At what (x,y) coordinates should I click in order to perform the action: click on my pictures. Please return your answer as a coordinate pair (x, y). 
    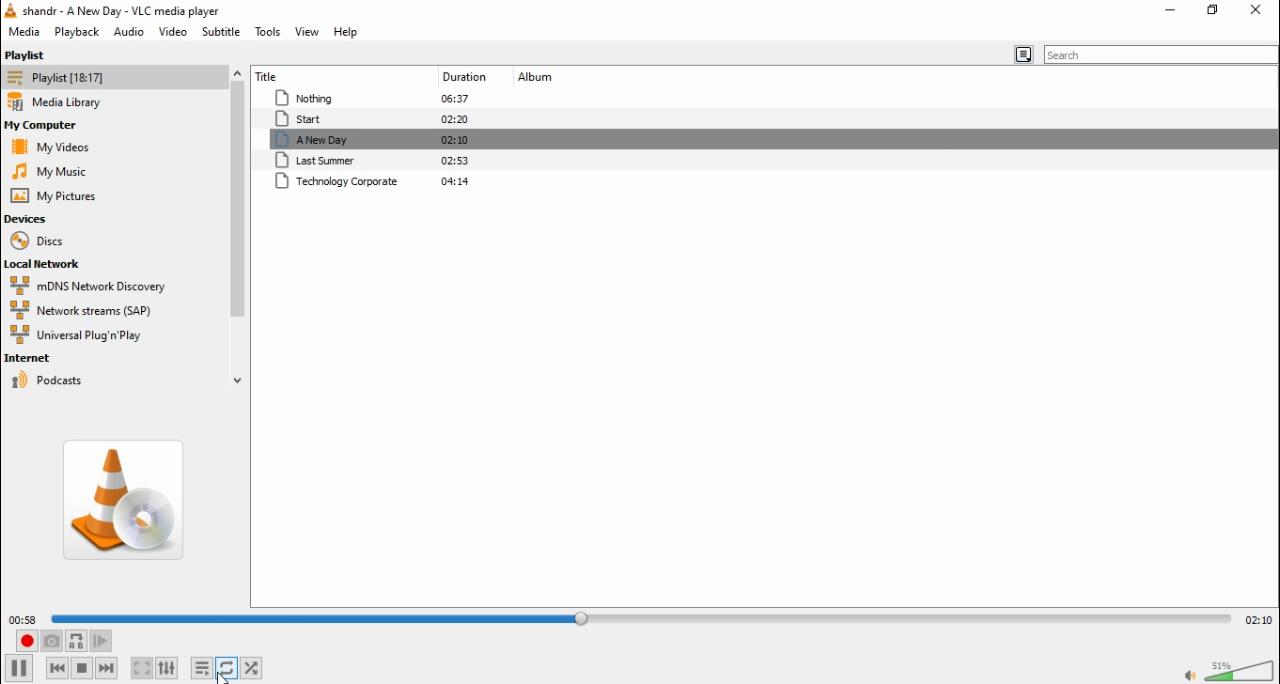
    Looking at the image, I should click on (49, 171).